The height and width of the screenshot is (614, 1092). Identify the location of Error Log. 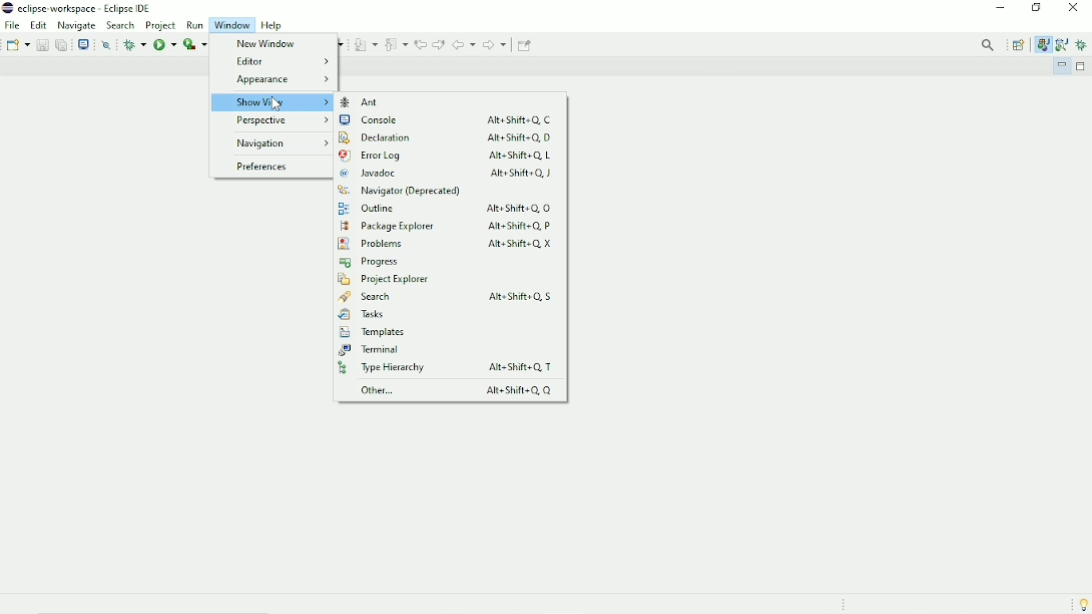
(445, 156).